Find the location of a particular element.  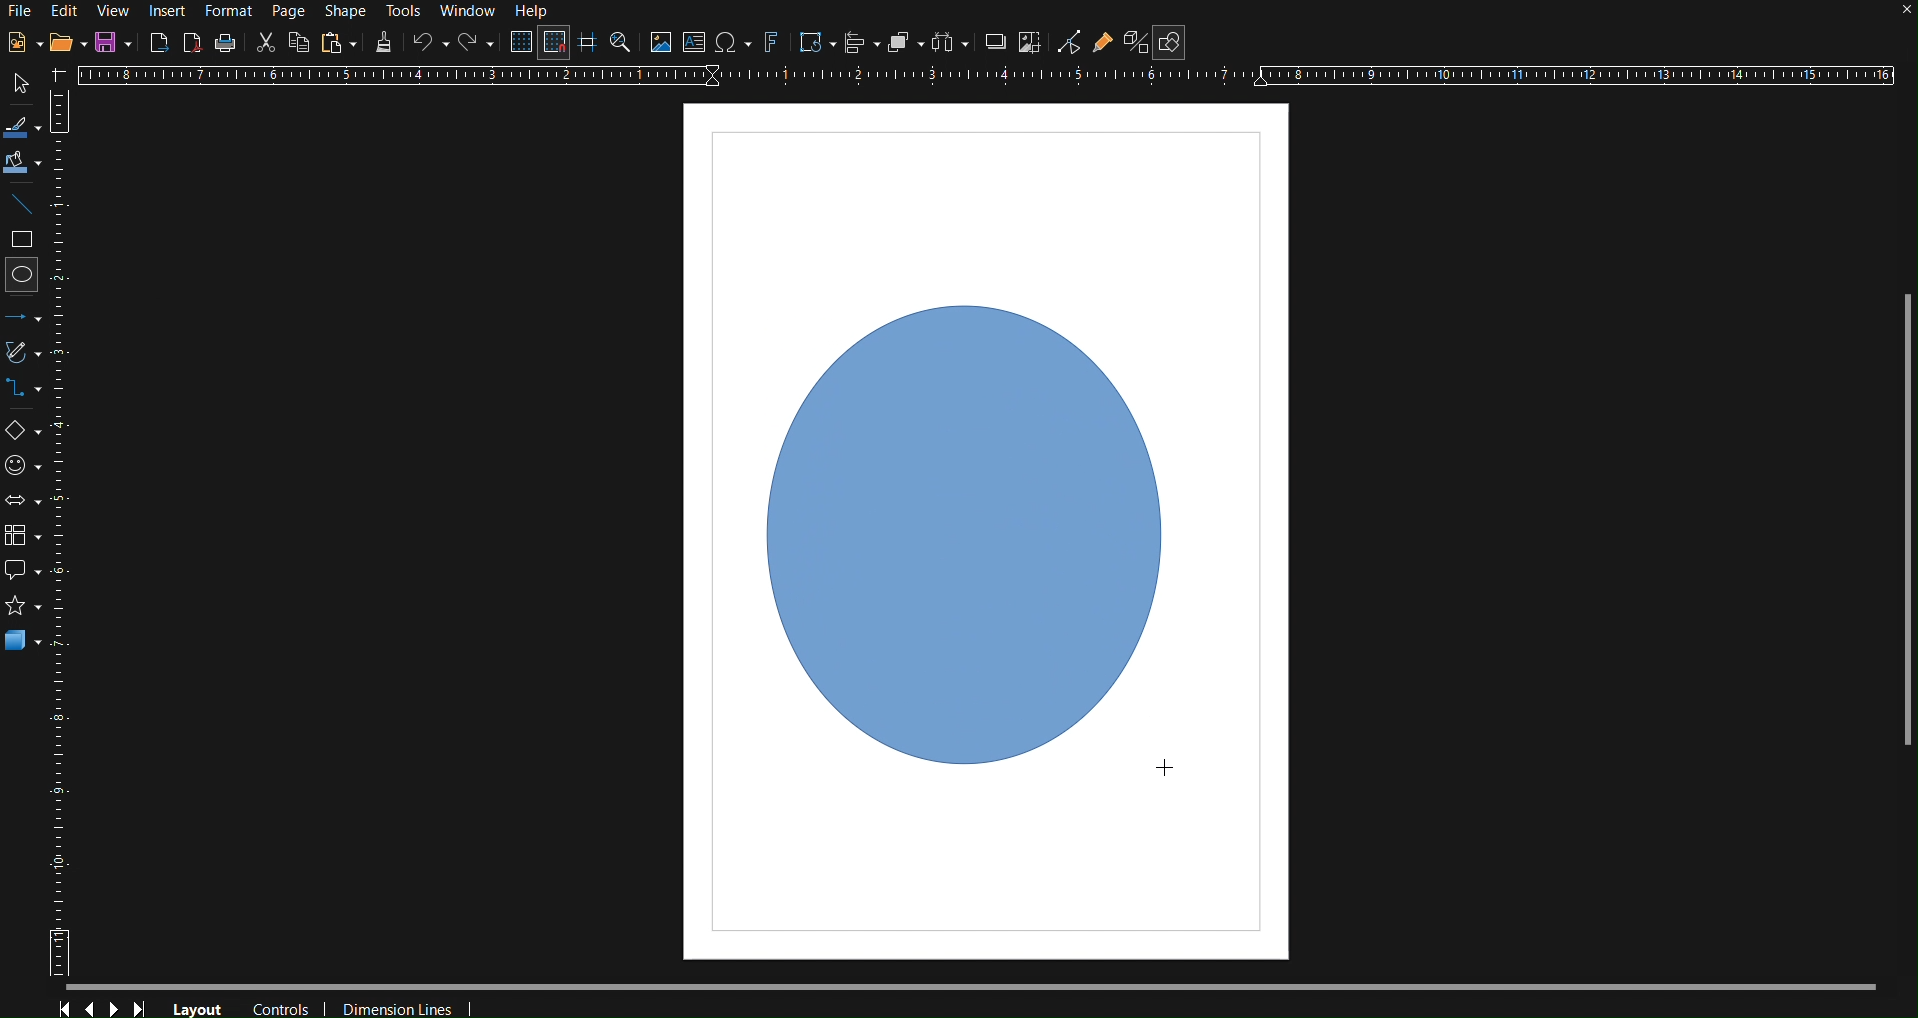

Insert Line is located at coordinates (25, 208).